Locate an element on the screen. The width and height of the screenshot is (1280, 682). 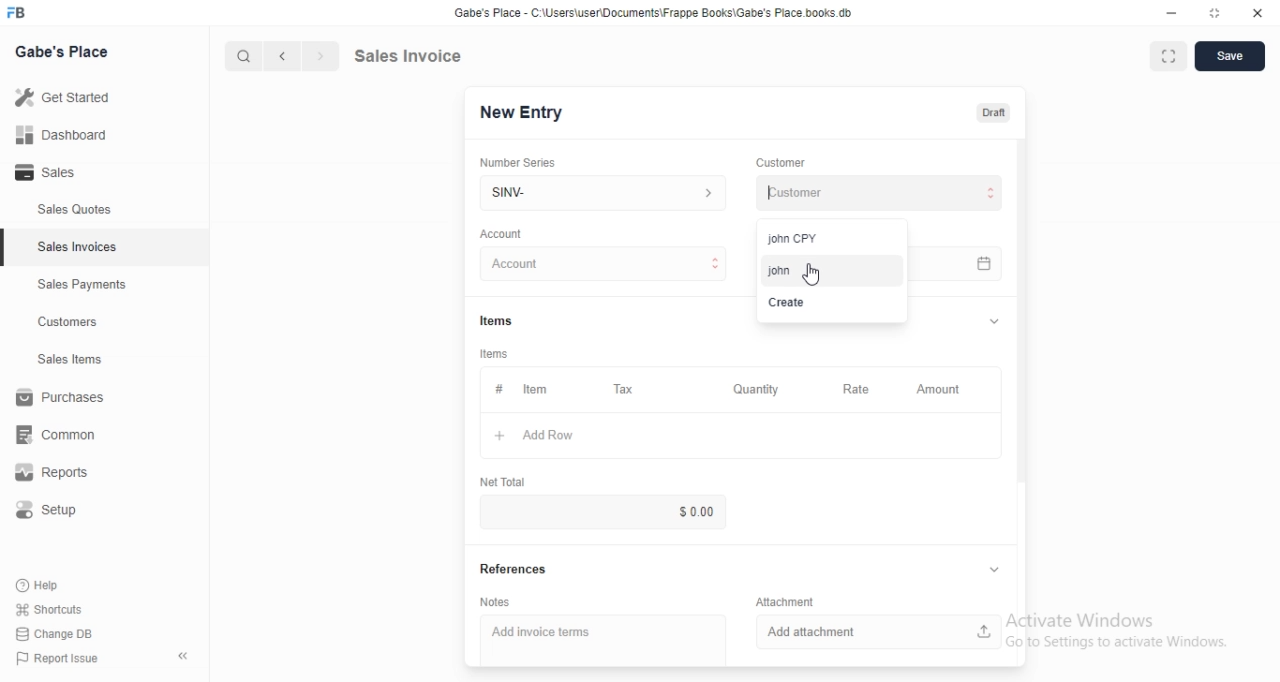
‘Account is located at coordinates (501, 233).